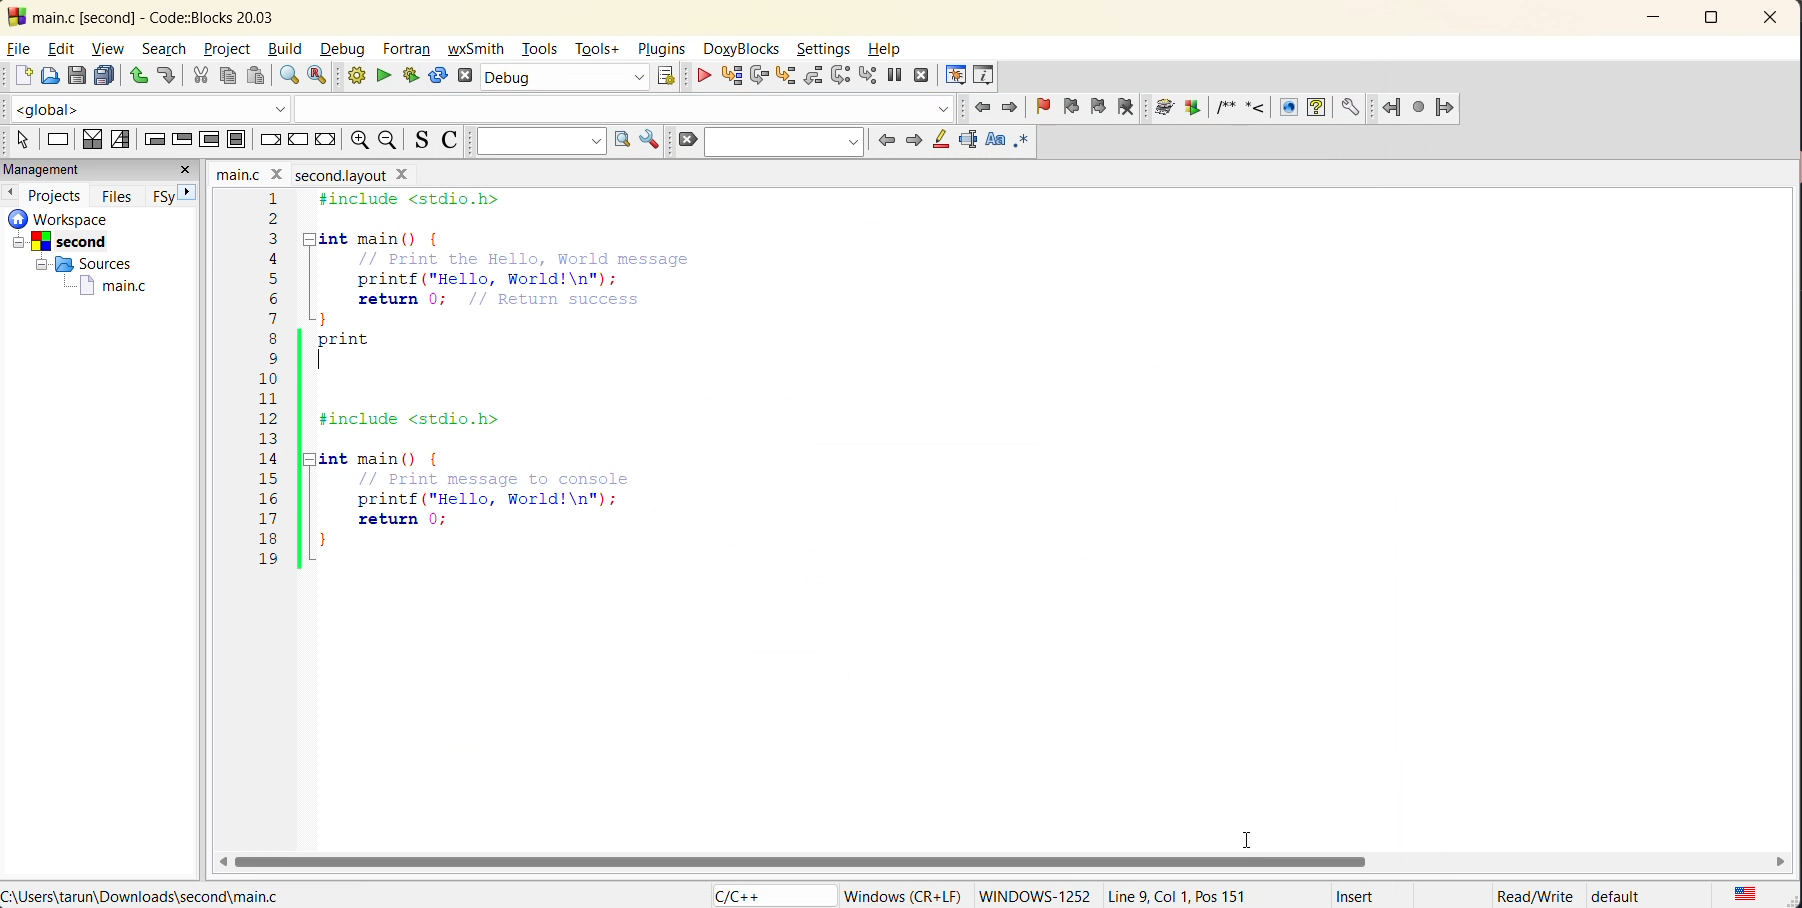 The height and width of the screenshot is (908, 1802). What do you see at coordinates (478, 51) in the screenshot?
I see `wxsmith` at bounding box center [478, 51].